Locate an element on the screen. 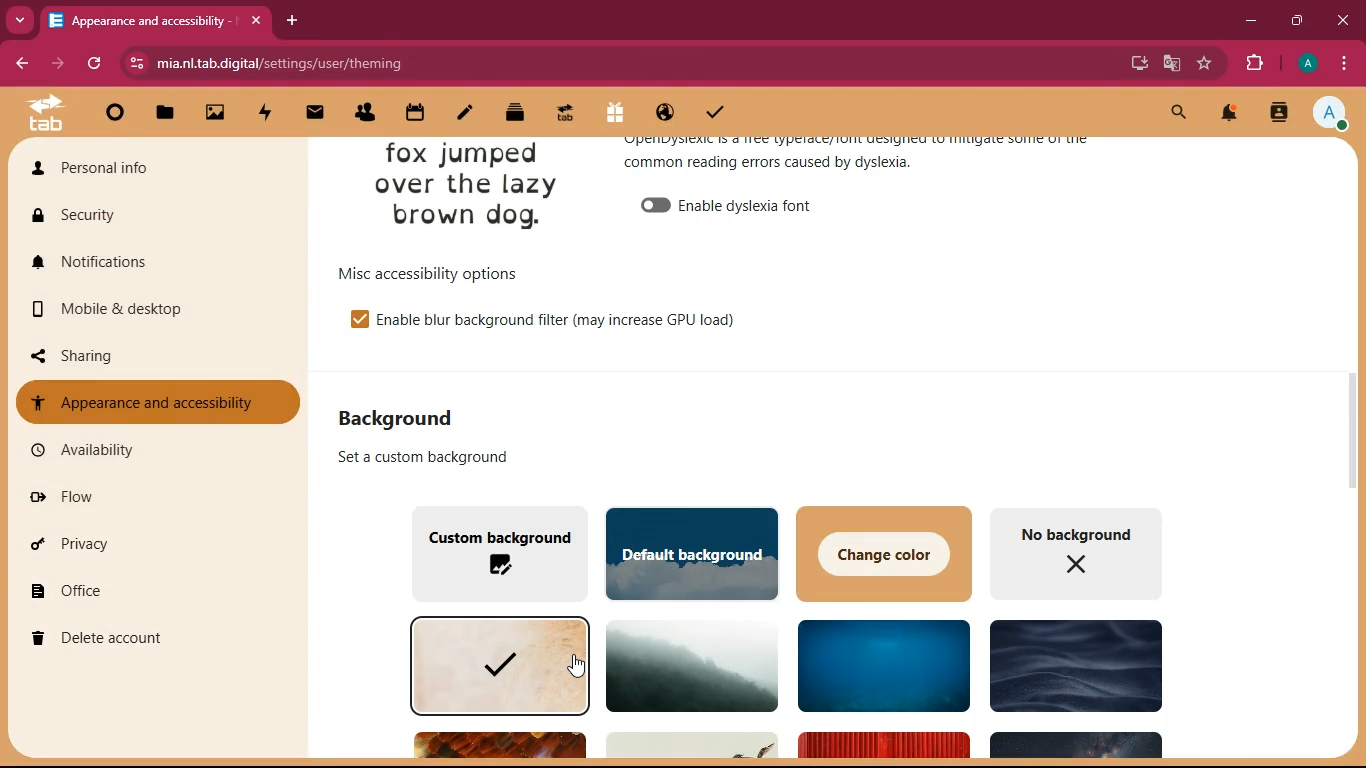 This screenshot has height=768, width=1366. delete account is located at coordinates (147, 638).